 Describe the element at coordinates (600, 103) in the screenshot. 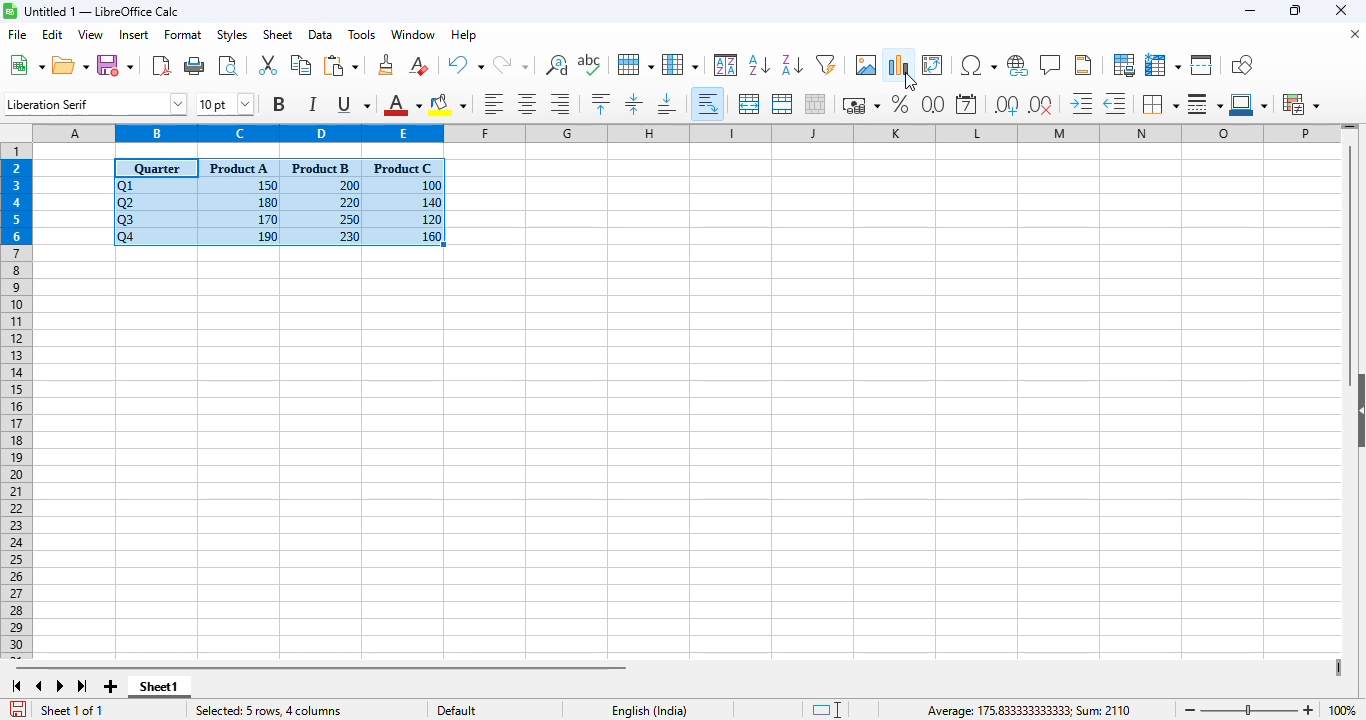

I see `align top` at that location.